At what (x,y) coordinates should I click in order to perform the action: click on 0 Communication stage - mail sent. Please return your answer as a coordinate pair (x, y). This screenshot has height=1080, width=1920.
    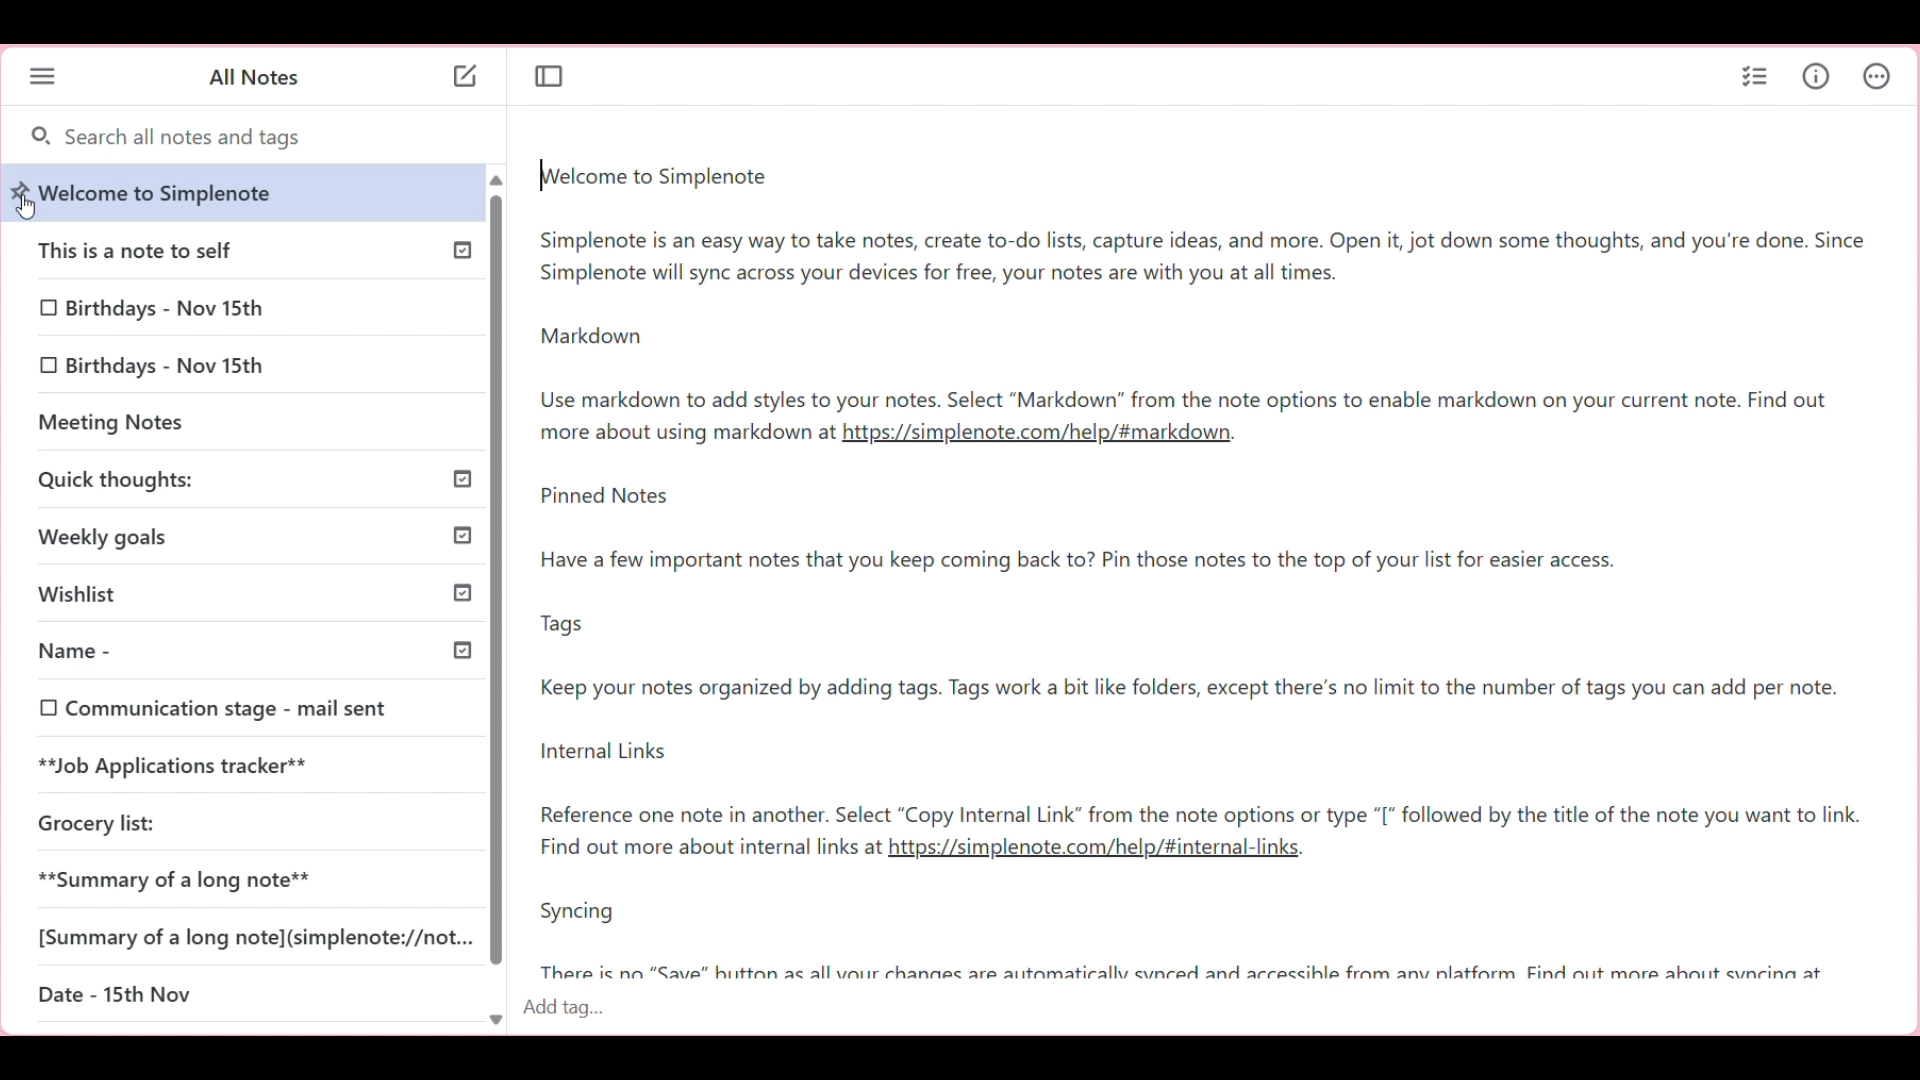
    Looking at the image, I should click on (213, 711).